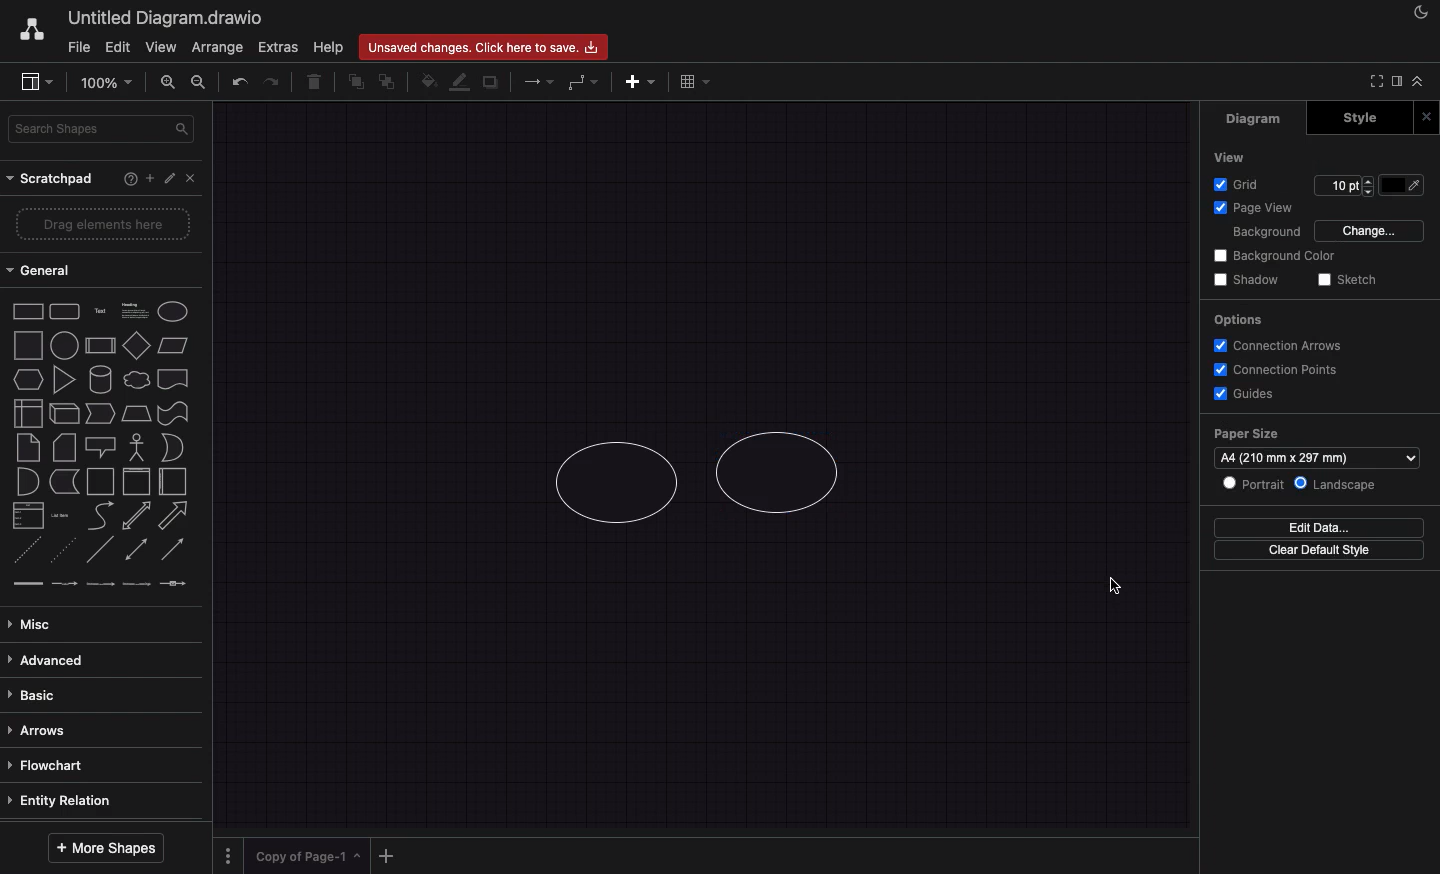 The image size is (1440, 874). What do you see at coordinates (98, 695) in the screenshot?
I see `basic` at bounding box center [98, 695].